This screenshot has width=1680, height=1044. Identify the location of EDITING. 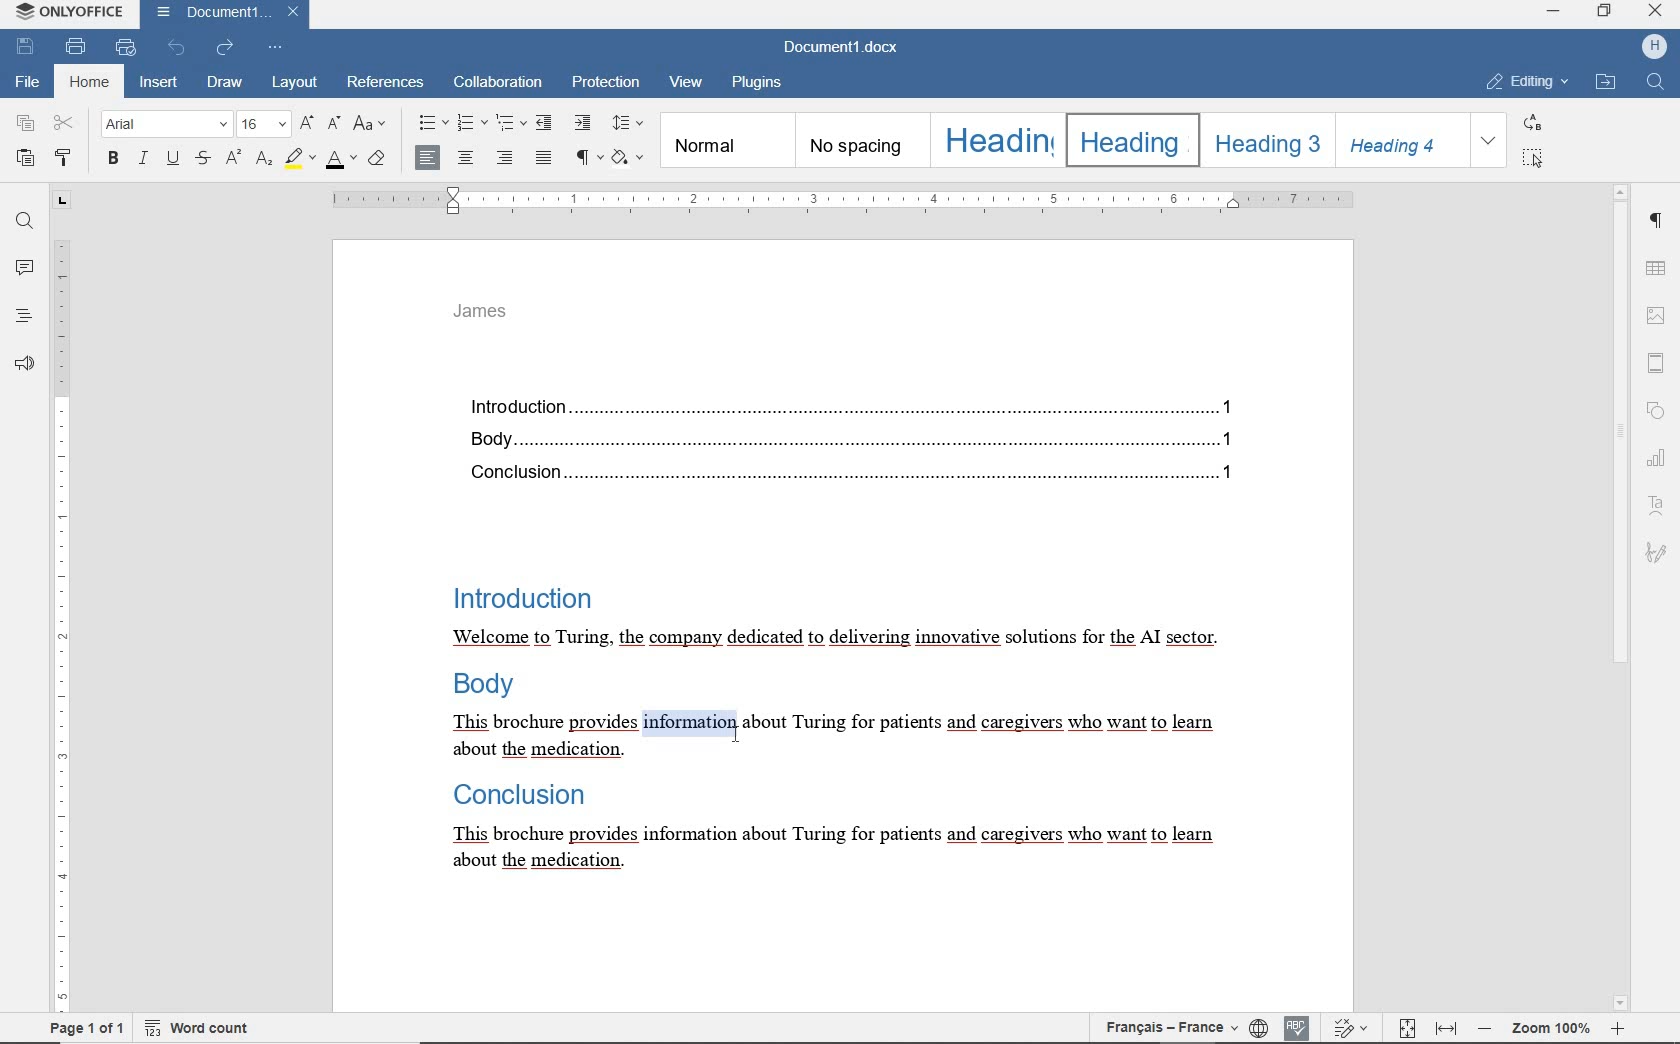
(1524, 83).